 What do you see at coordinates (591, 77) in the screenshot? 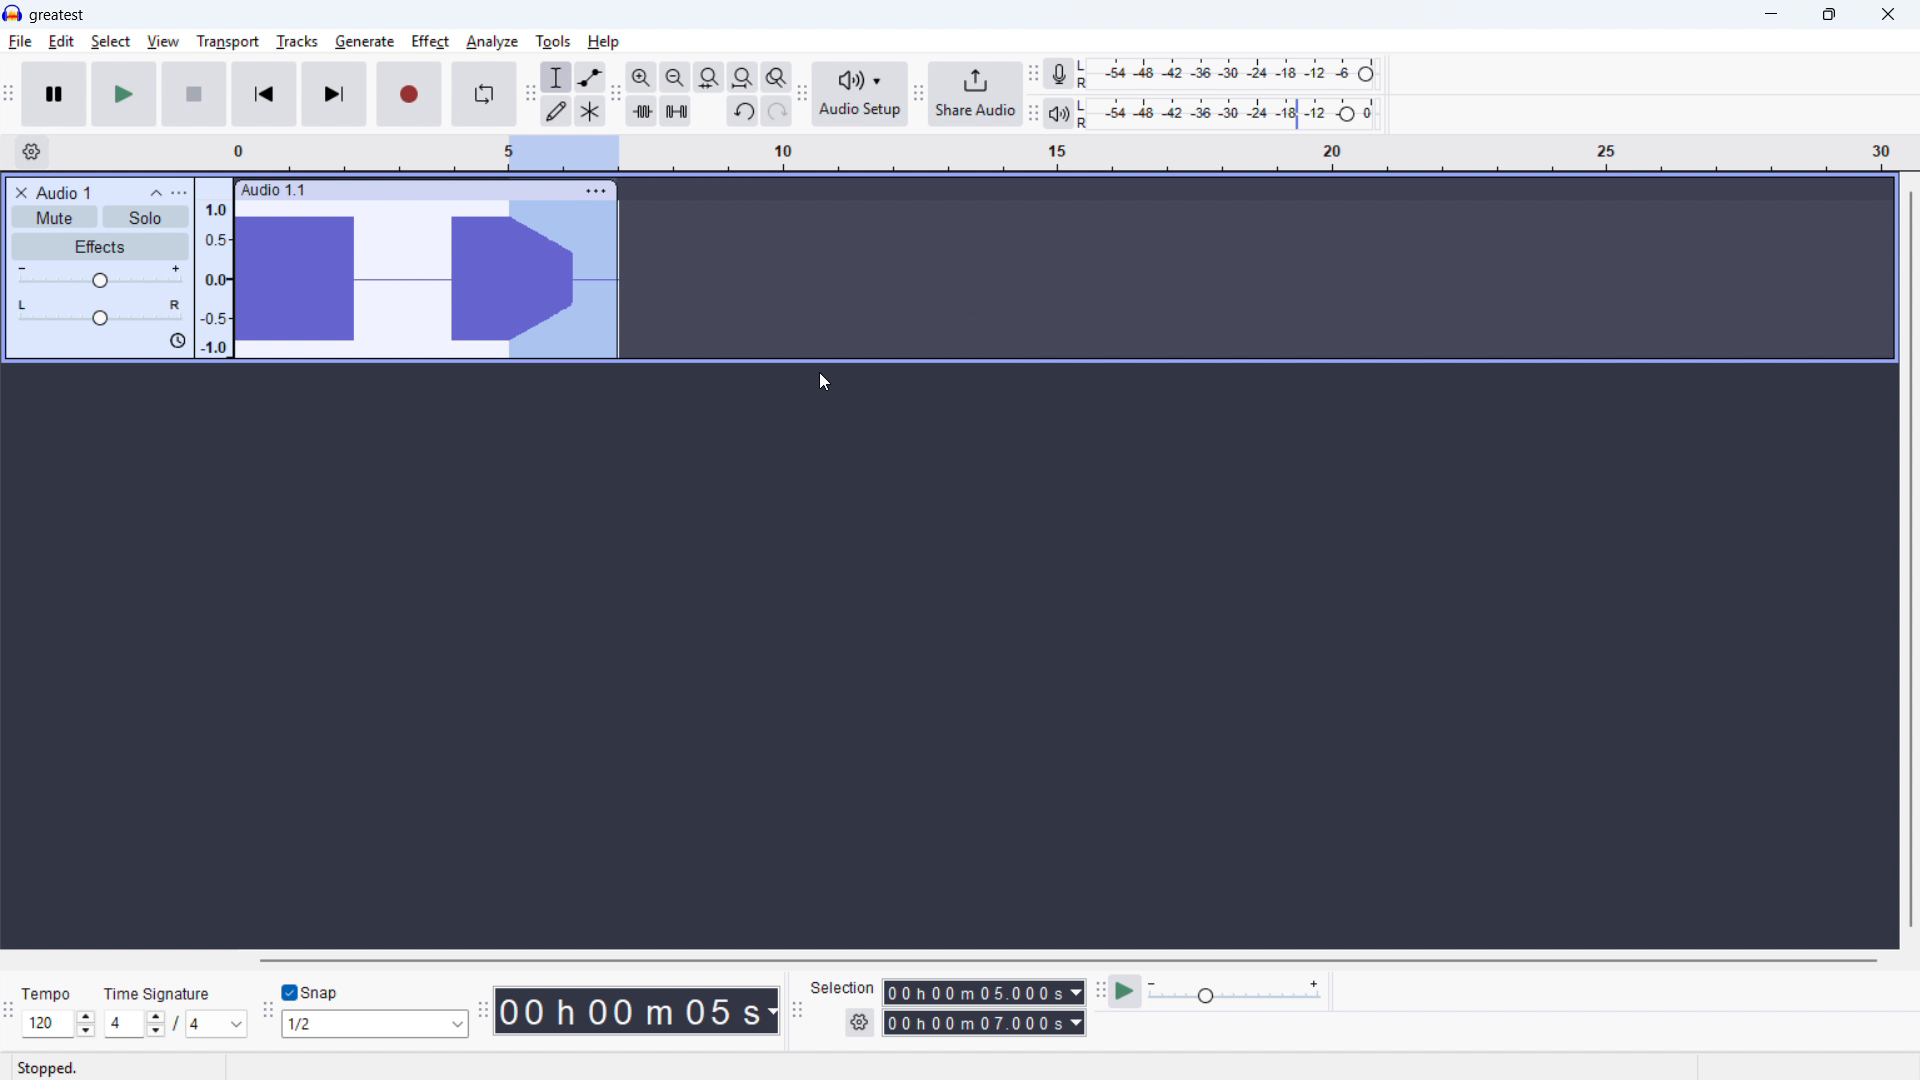
I see `Envelope tool ` at bounding box center [591, 77].